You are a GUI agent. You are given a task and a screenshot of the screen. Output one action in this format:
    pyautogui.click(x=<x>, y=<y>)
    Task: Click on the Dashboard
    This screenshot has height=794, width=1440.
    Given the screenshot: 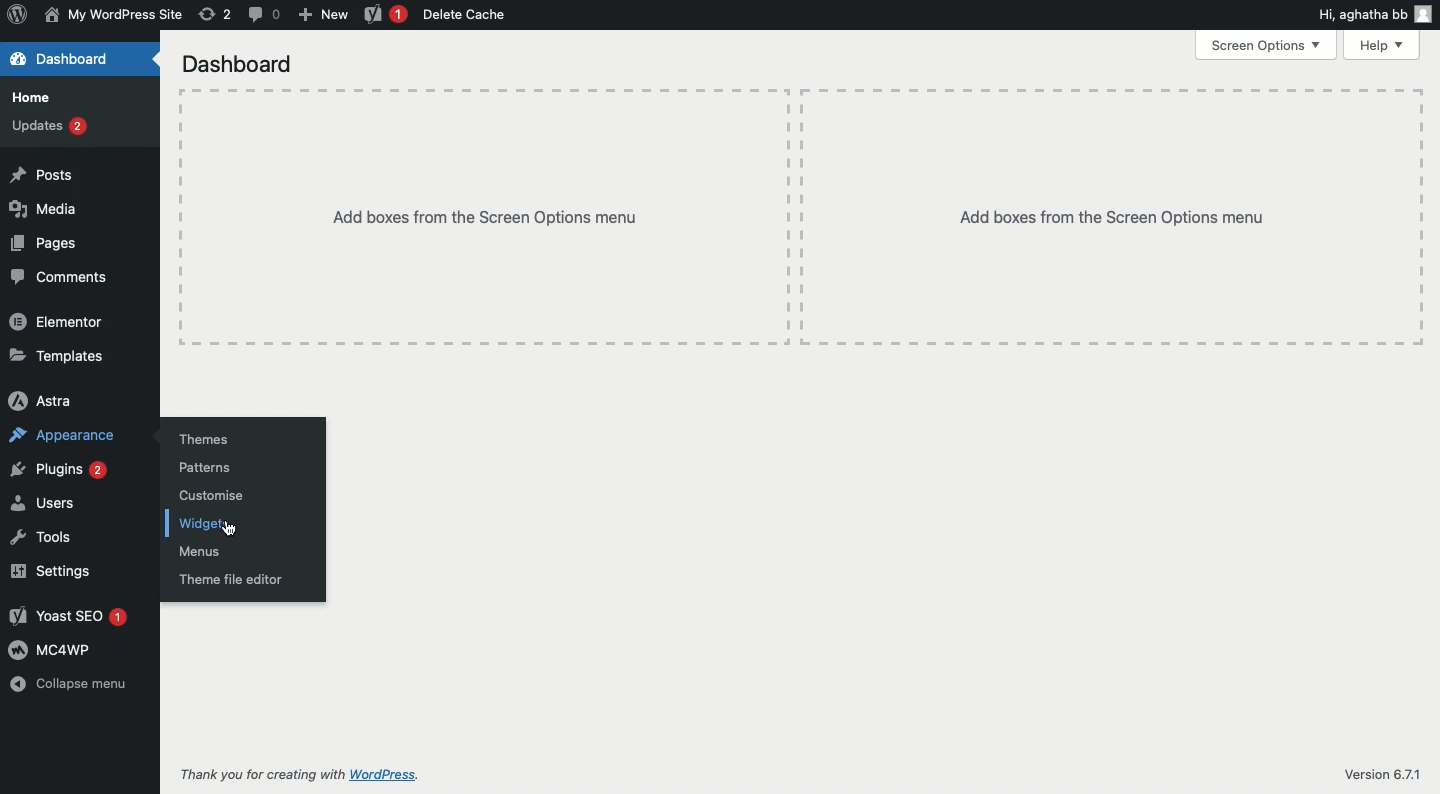 What is the action you would take?
    pyautogui.click(x=238, y=64)
    